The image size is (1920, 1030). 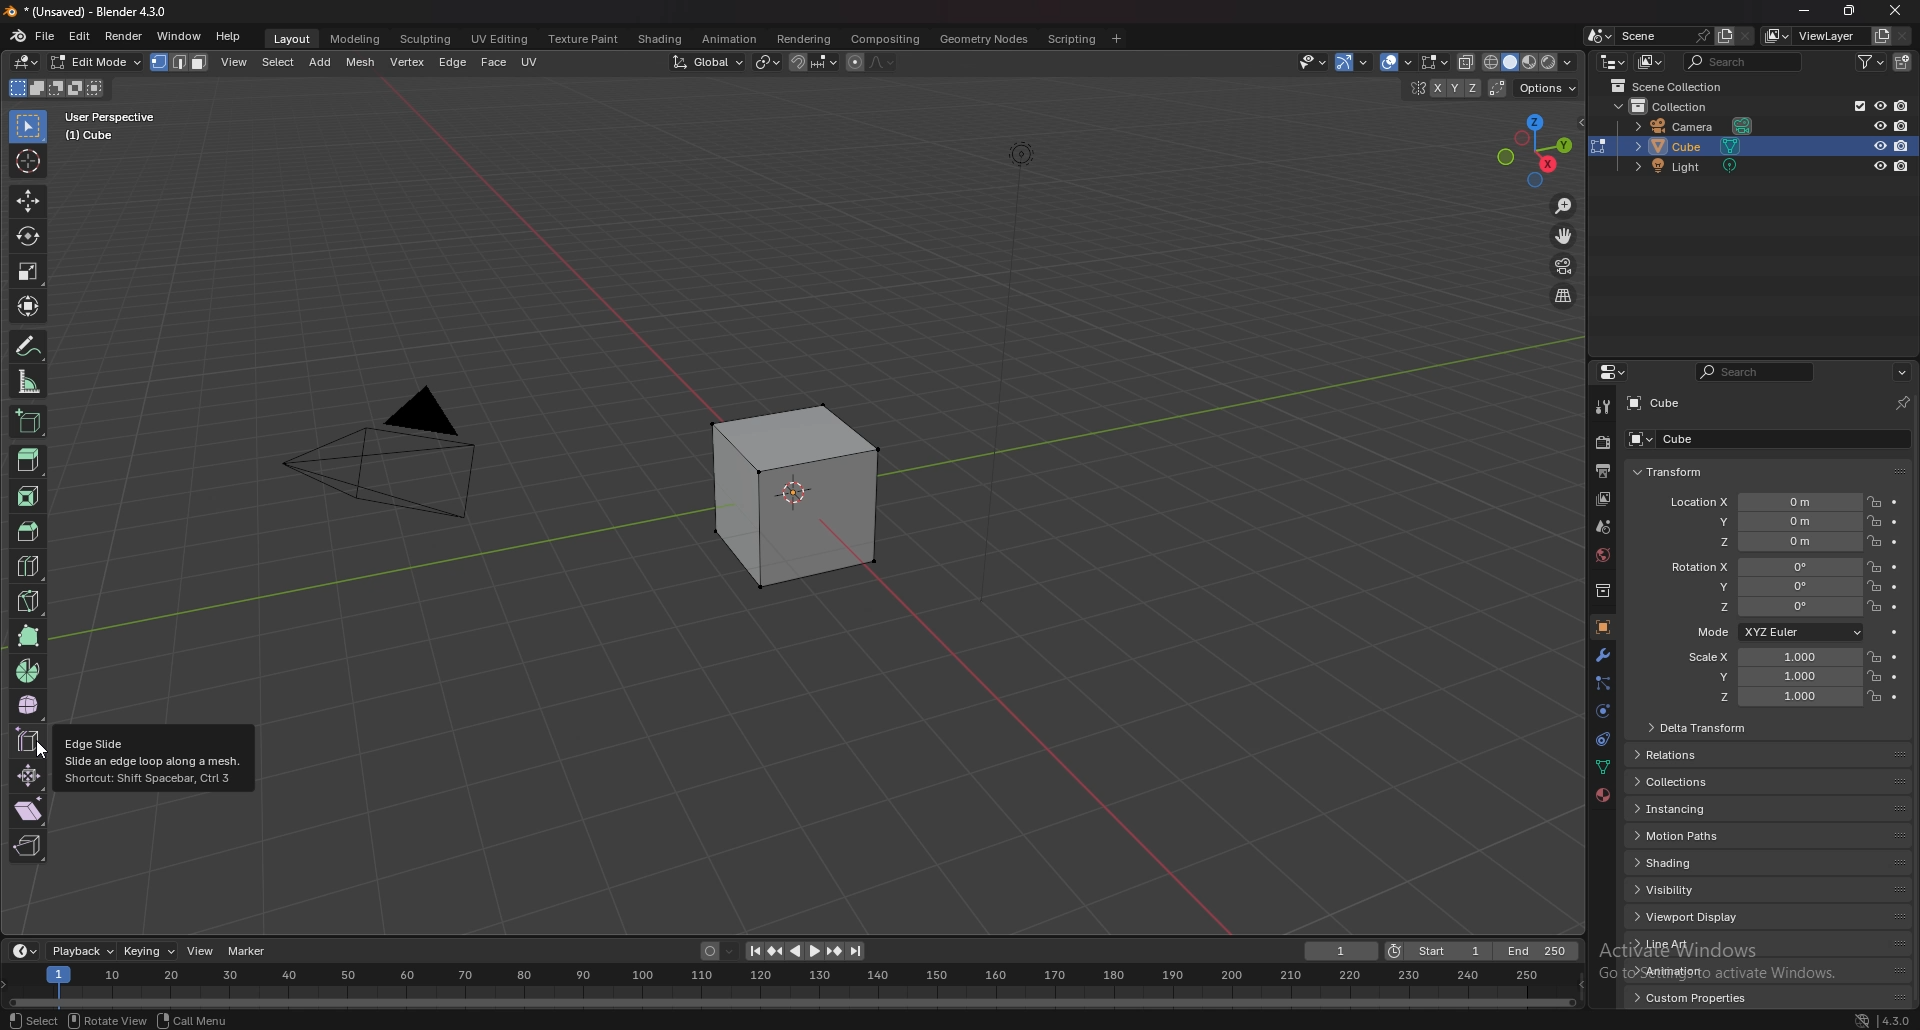 What do you see at coordinates (16, 36) in the screenshot?
I see `blender` at bounding box center [16, 36].